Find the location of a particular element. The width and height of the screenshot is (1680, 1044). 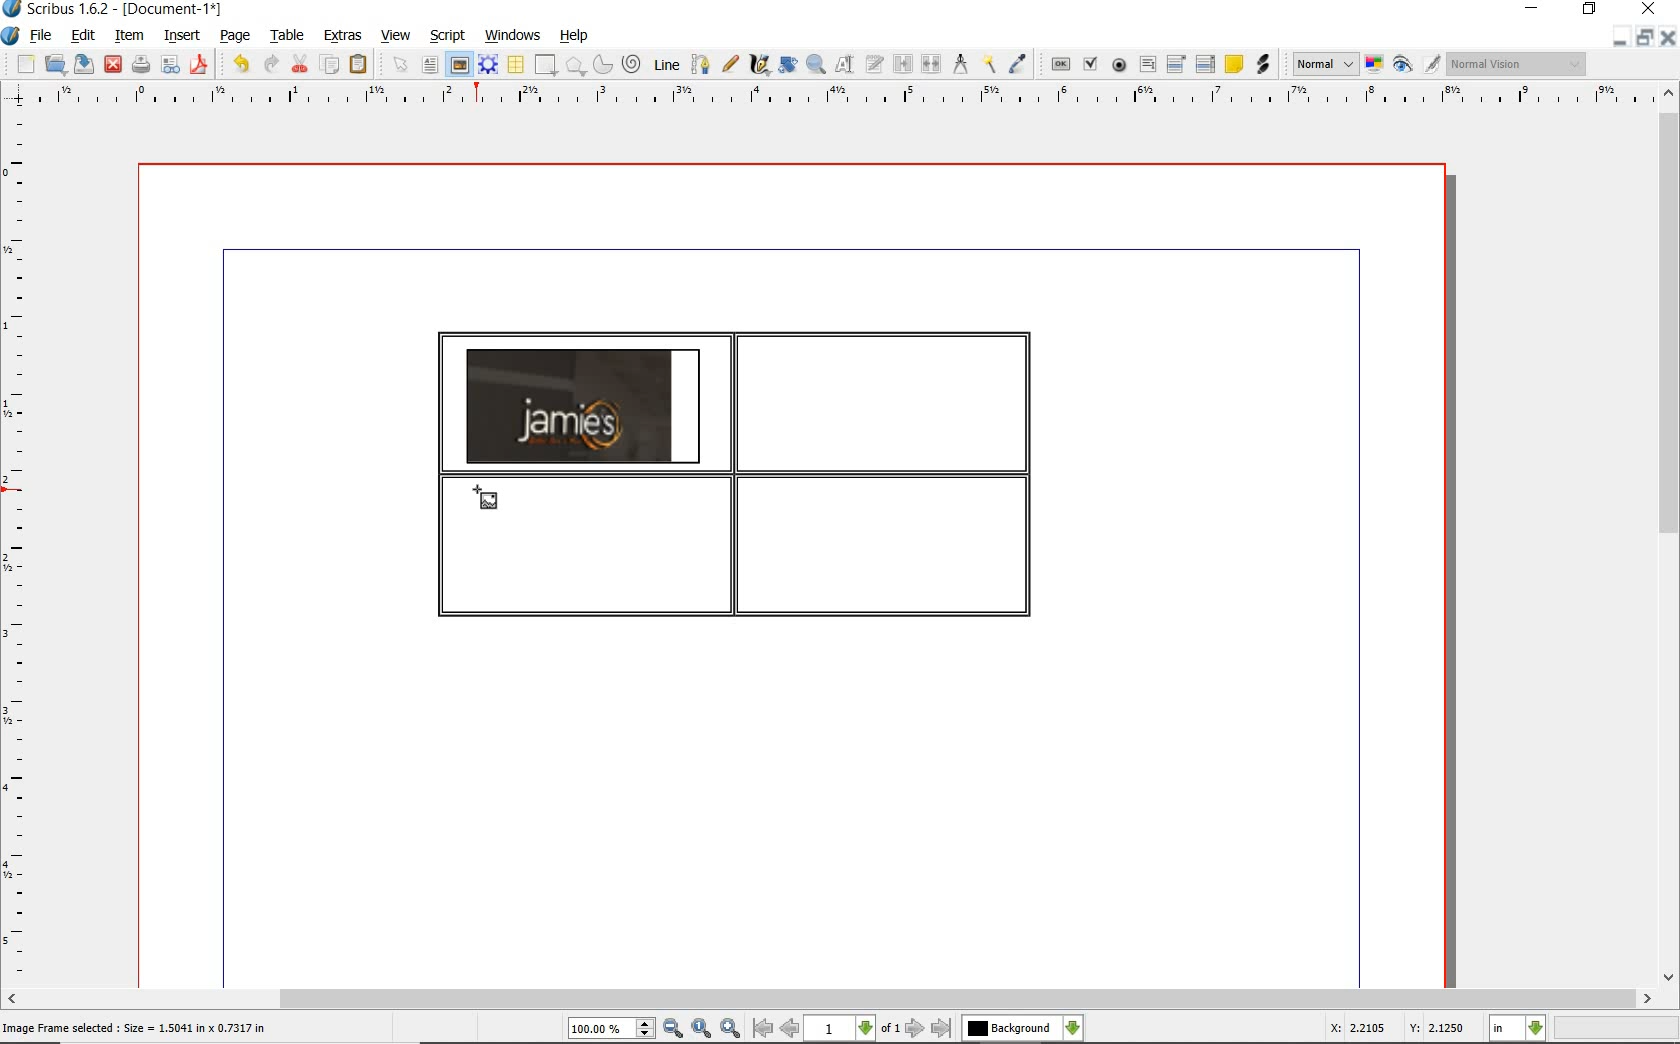

go to first page is located at coordinates (762, 1029).